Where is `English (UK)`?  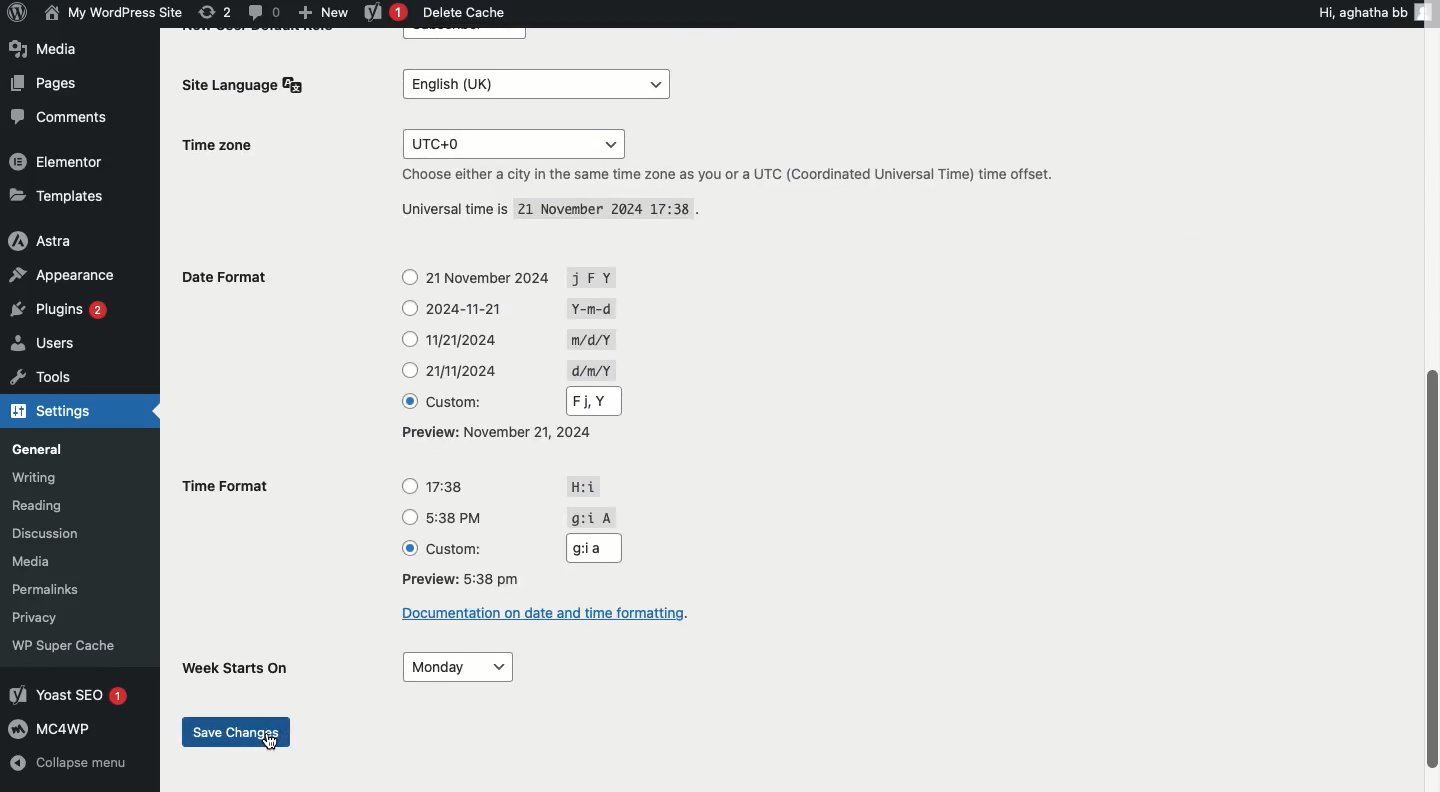 English (UK) is located at coordinates (529, 83).